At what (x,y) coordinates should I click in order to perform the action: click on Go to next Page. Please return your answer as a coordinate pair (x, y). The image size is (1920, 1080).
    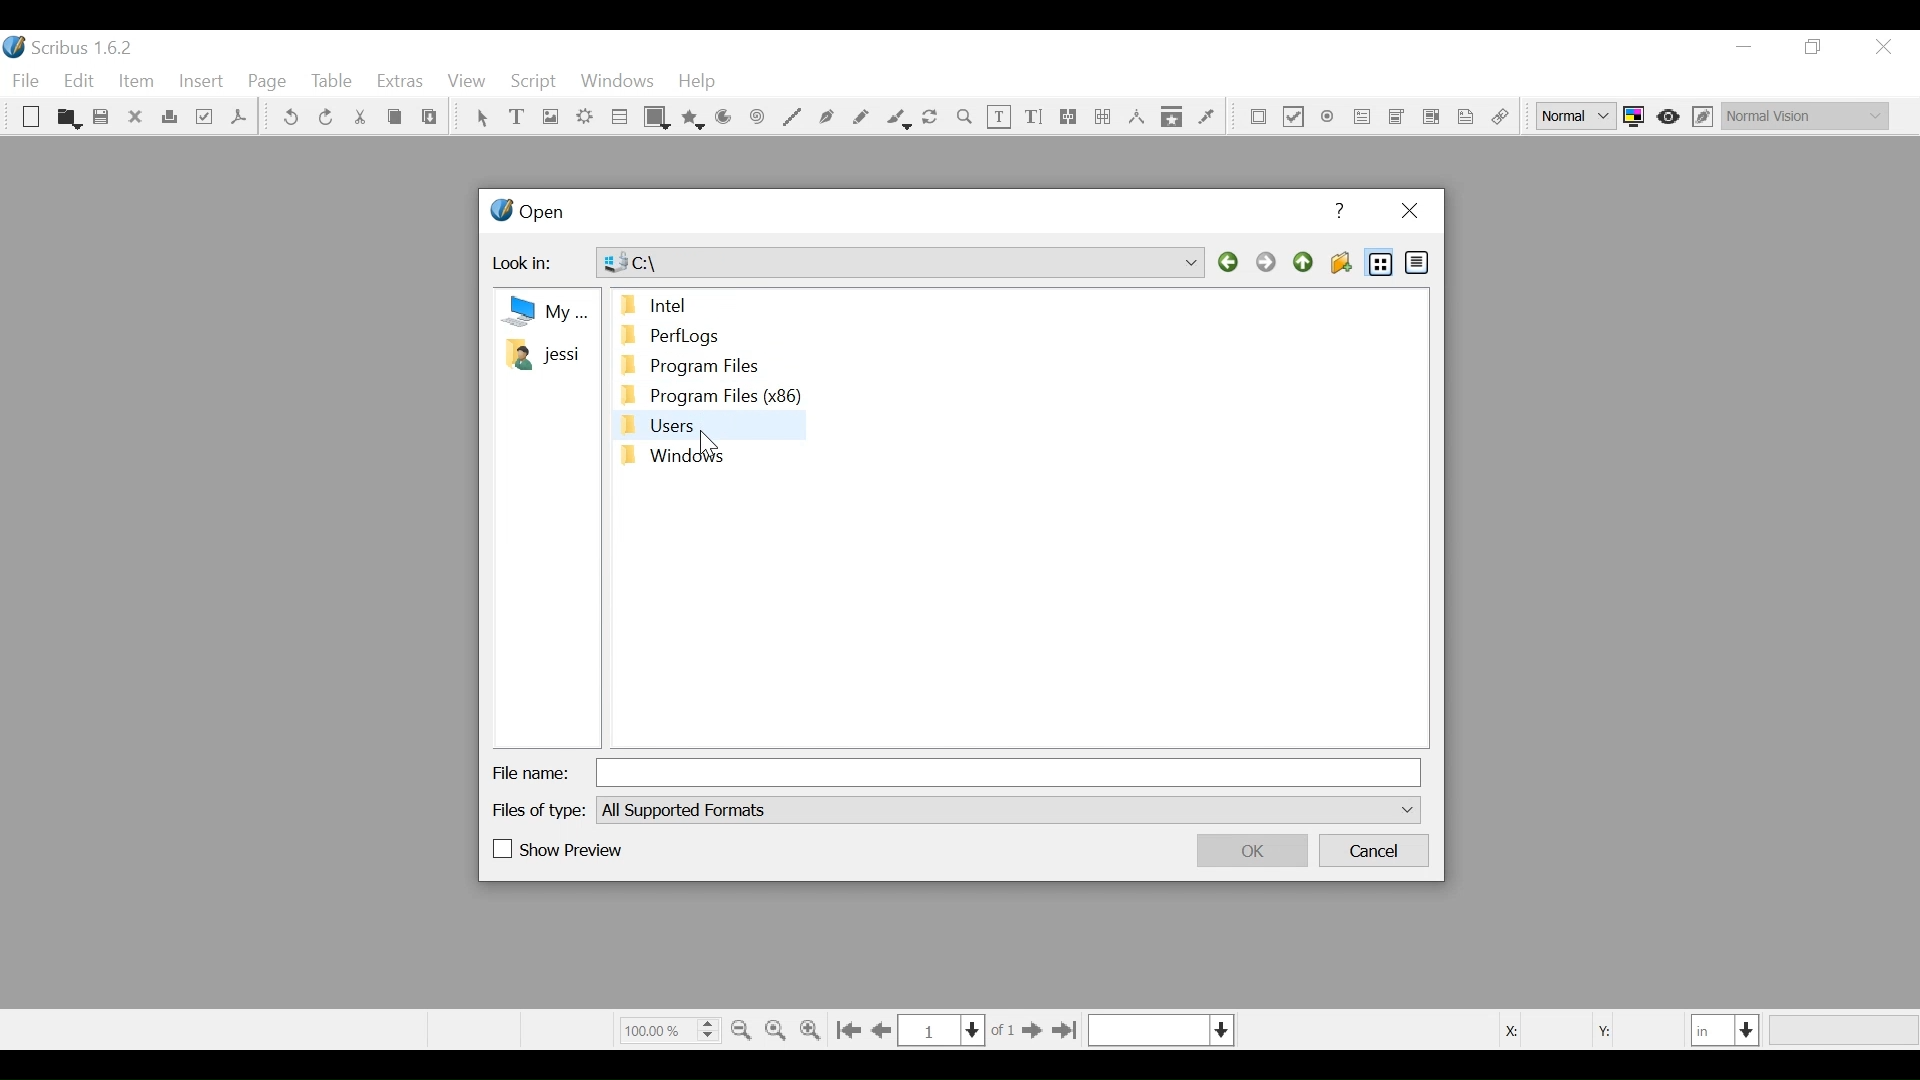
    Looking at the image, I should click on (1028, 1032).